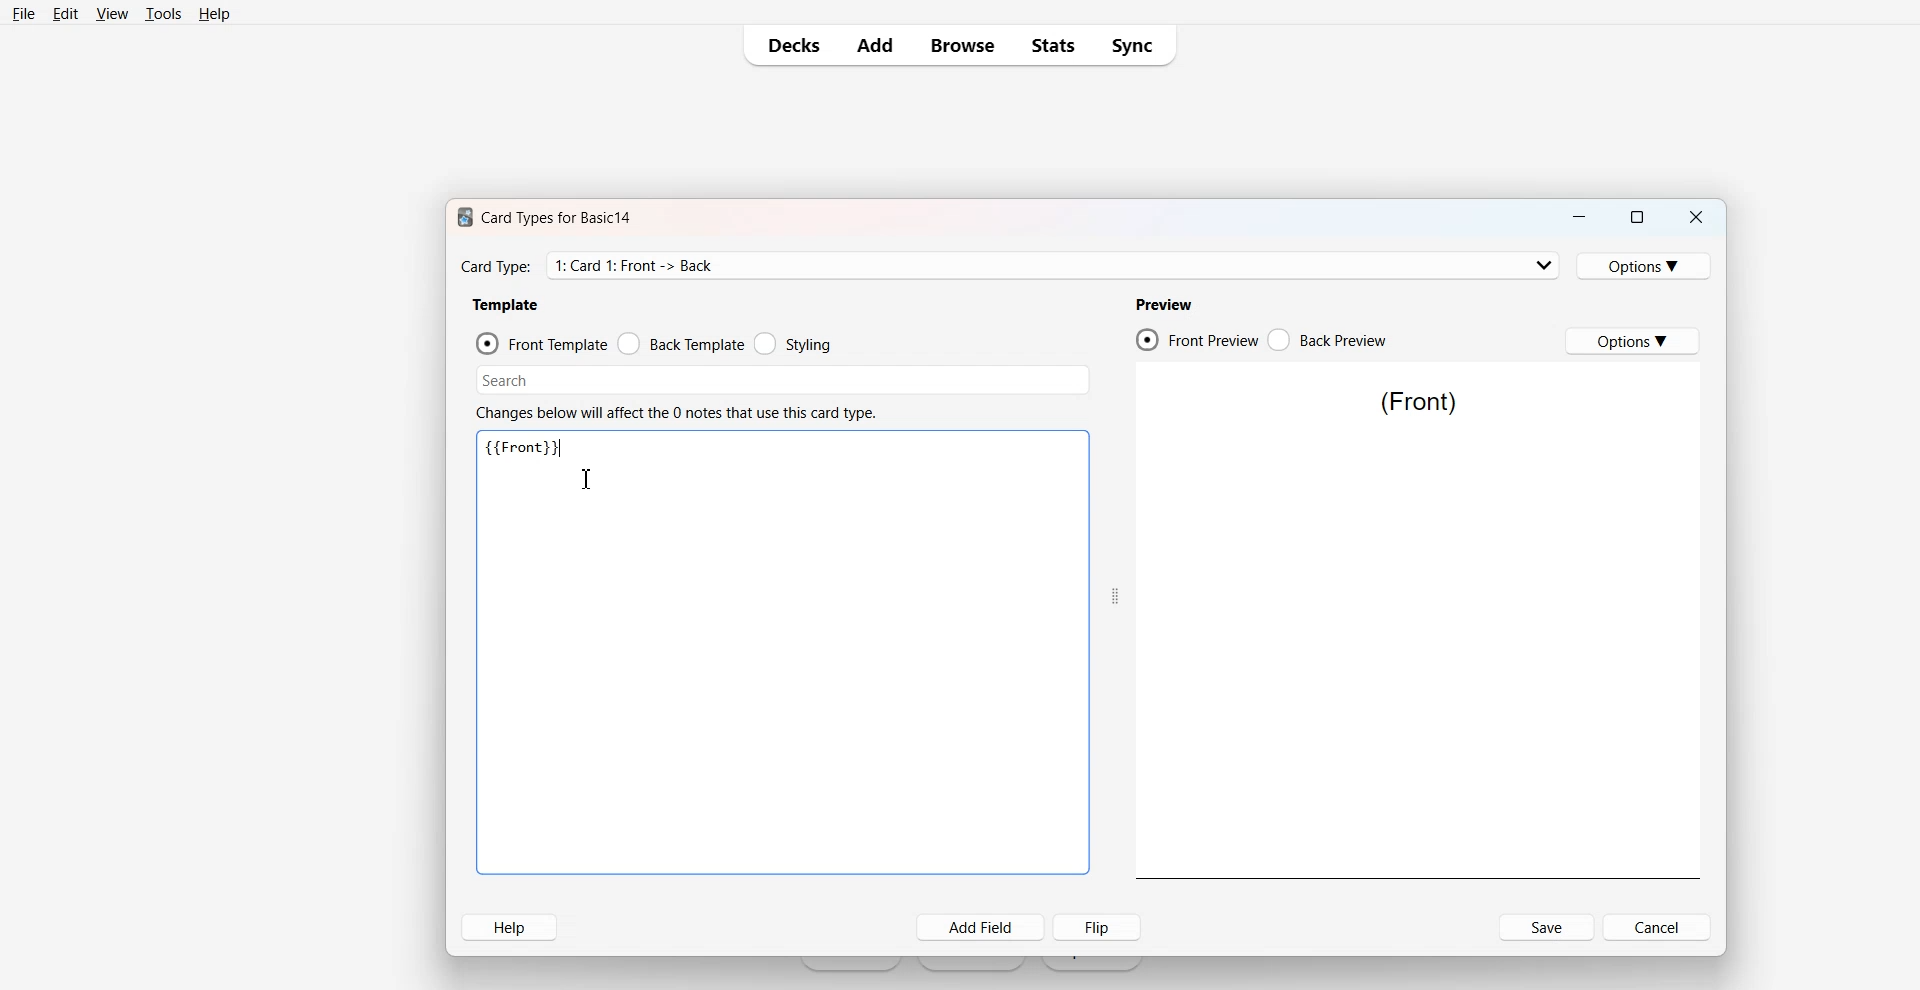  I want to click on Text, so click(557, 217).